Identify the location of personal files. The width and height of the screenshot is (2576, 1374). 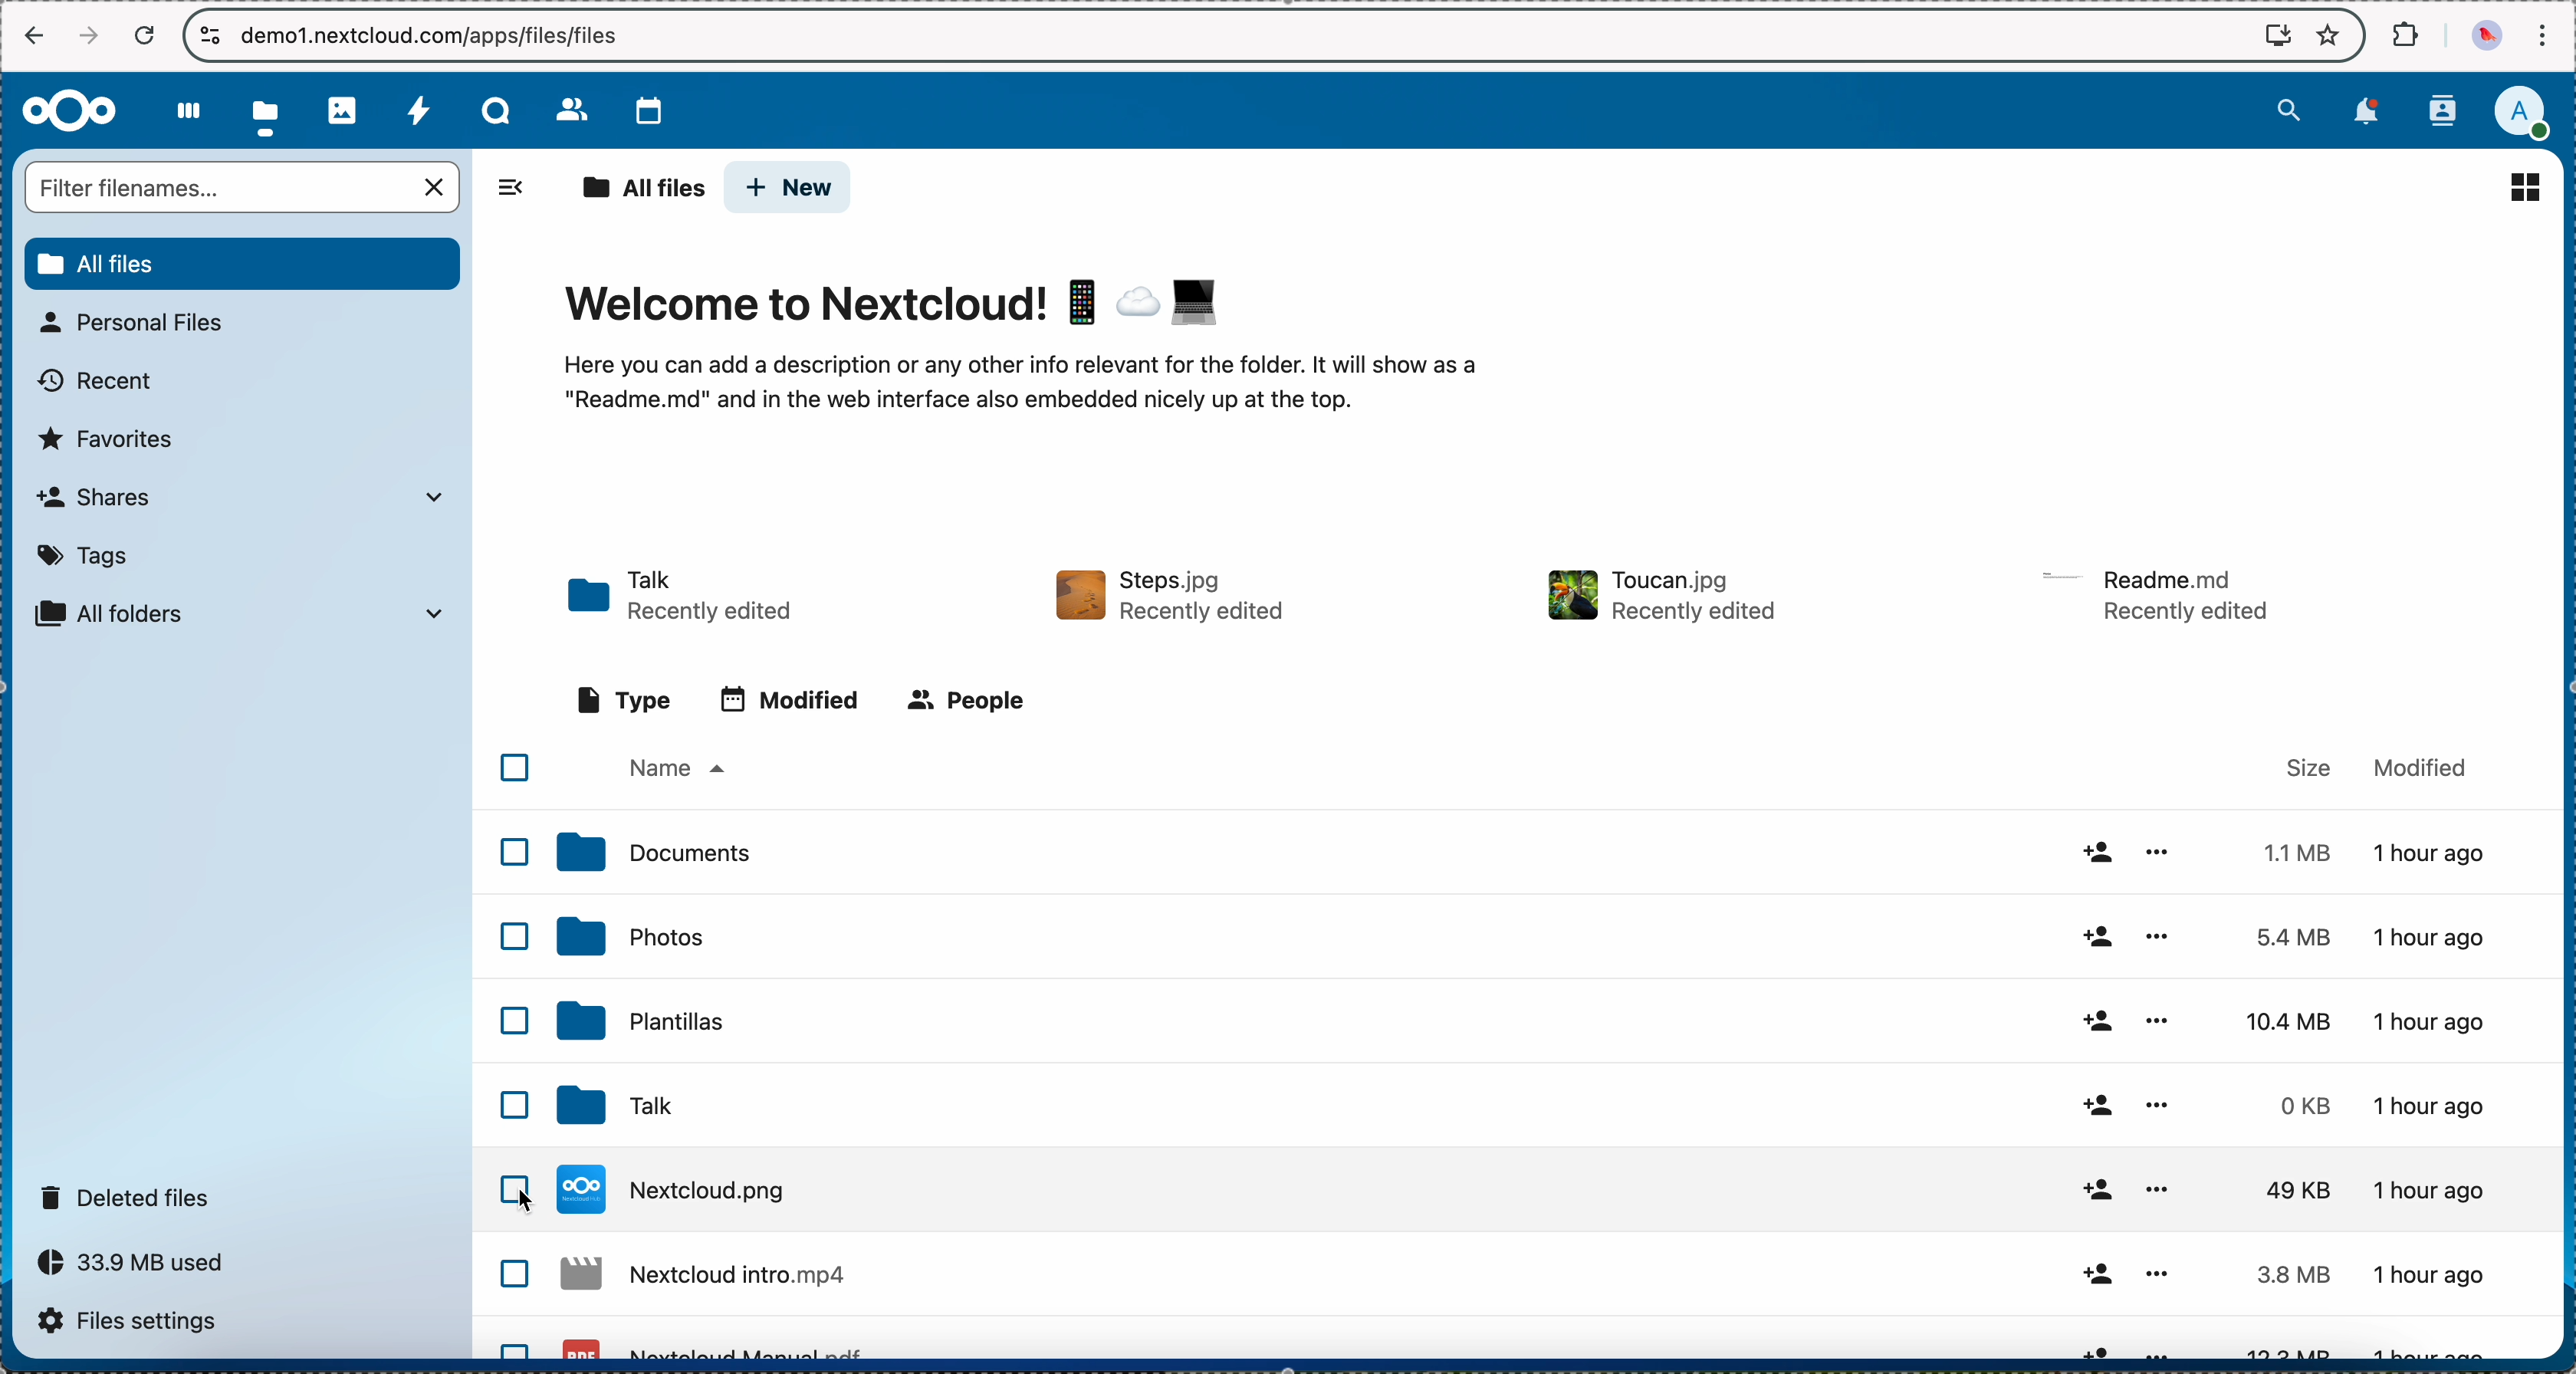
(143, 323).